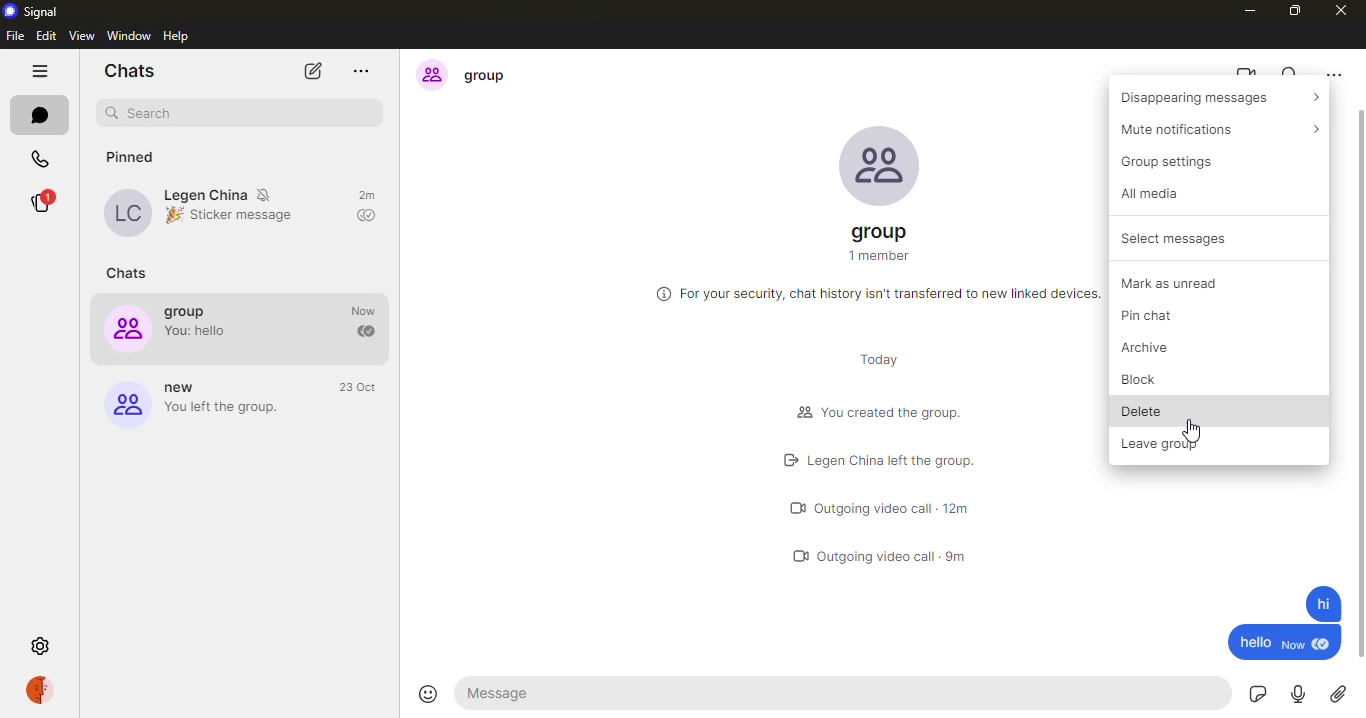  I want to click on You: hello, so click(196, 332).